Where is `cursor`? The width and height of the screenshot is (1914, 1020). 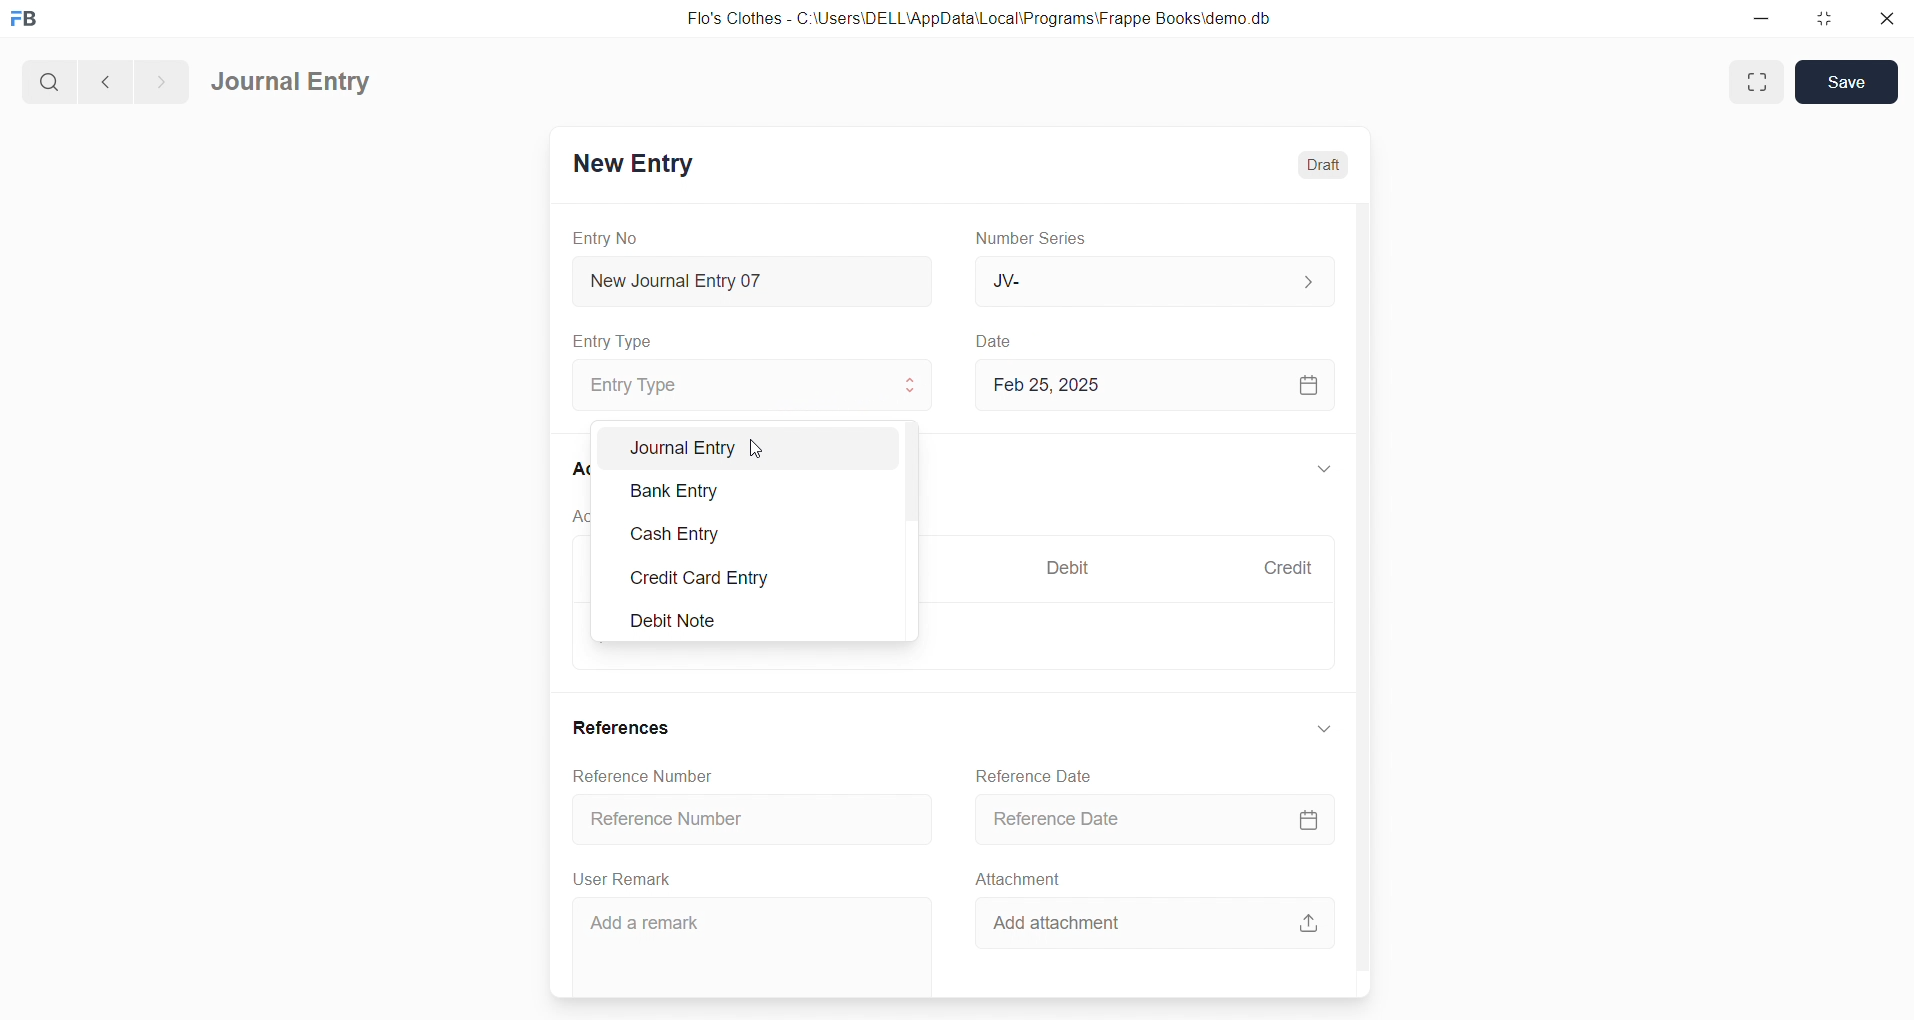
cursor is located at coordinates (760, 453).